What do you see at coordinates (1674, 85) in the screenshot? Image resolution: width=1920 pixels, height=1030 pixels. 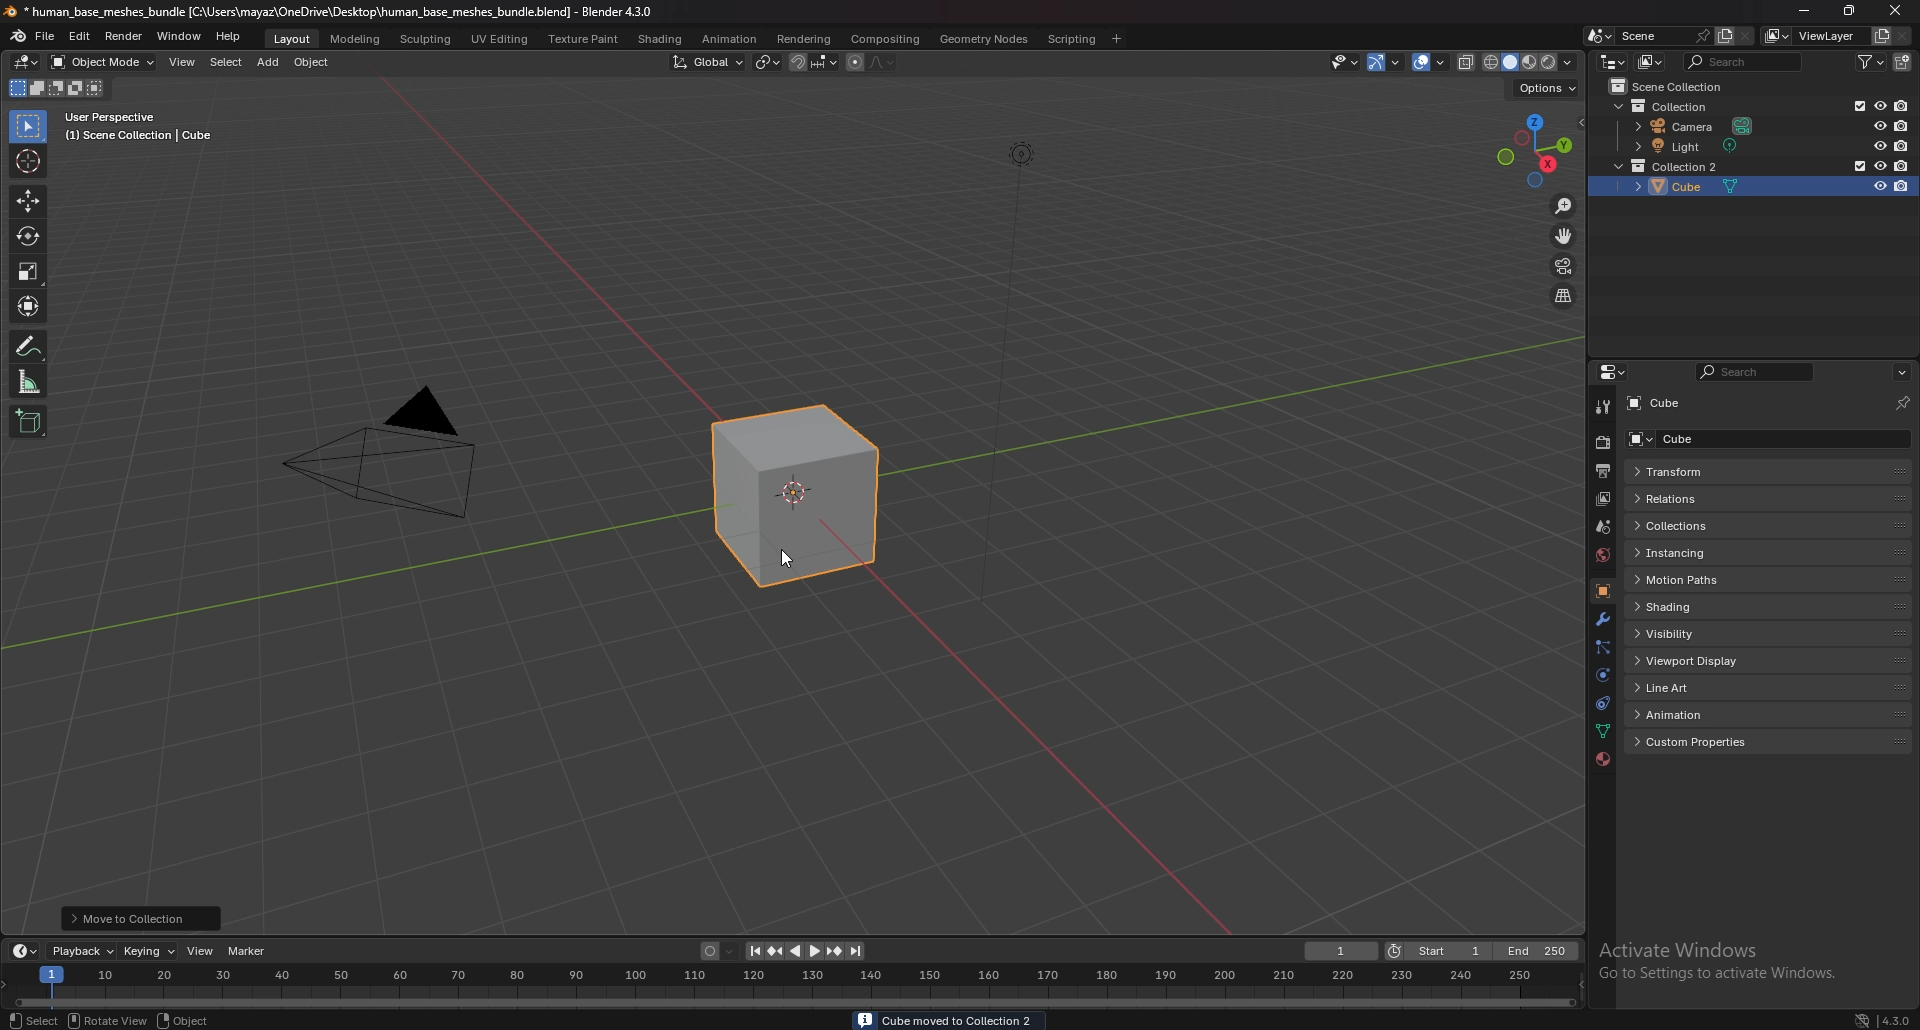 I see `scene collection` at bounding box center [1674, 85].